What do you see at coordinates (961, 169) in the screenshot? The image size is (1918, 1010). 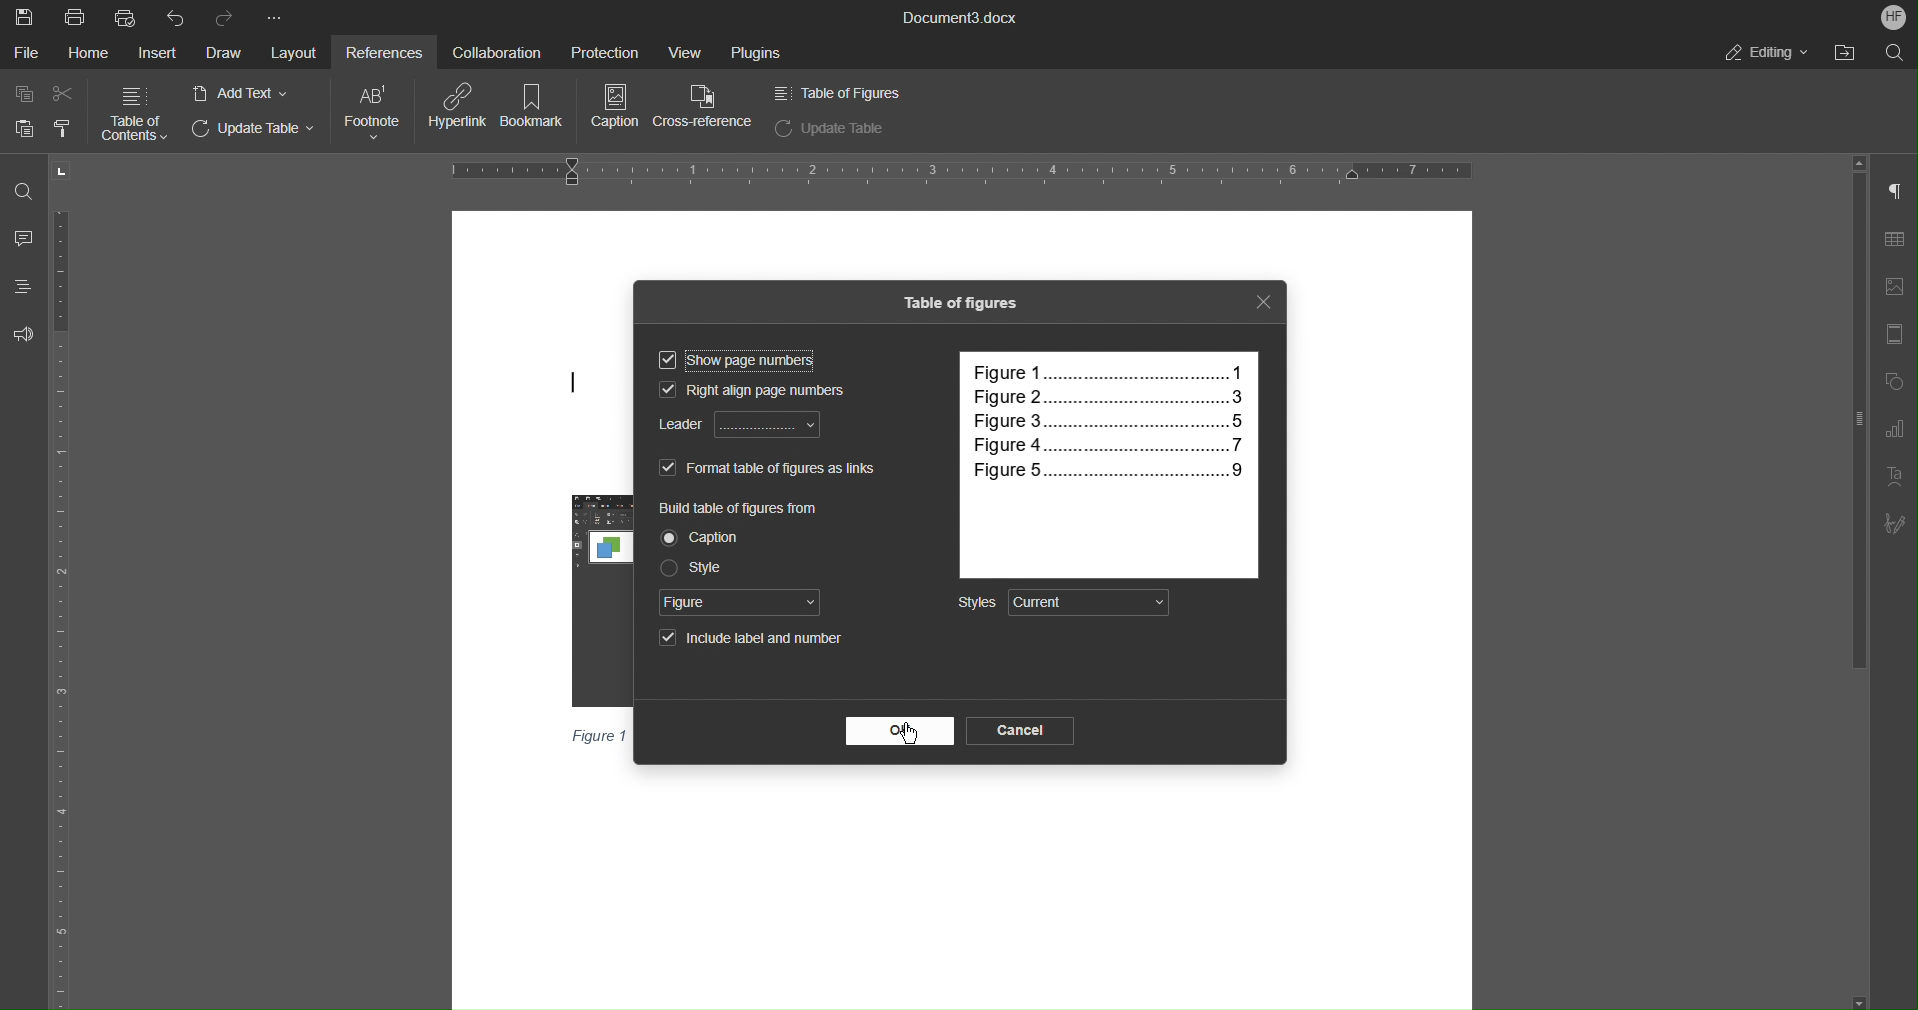 I see `Horizontal Ruler` at bounding box center [961, 169].